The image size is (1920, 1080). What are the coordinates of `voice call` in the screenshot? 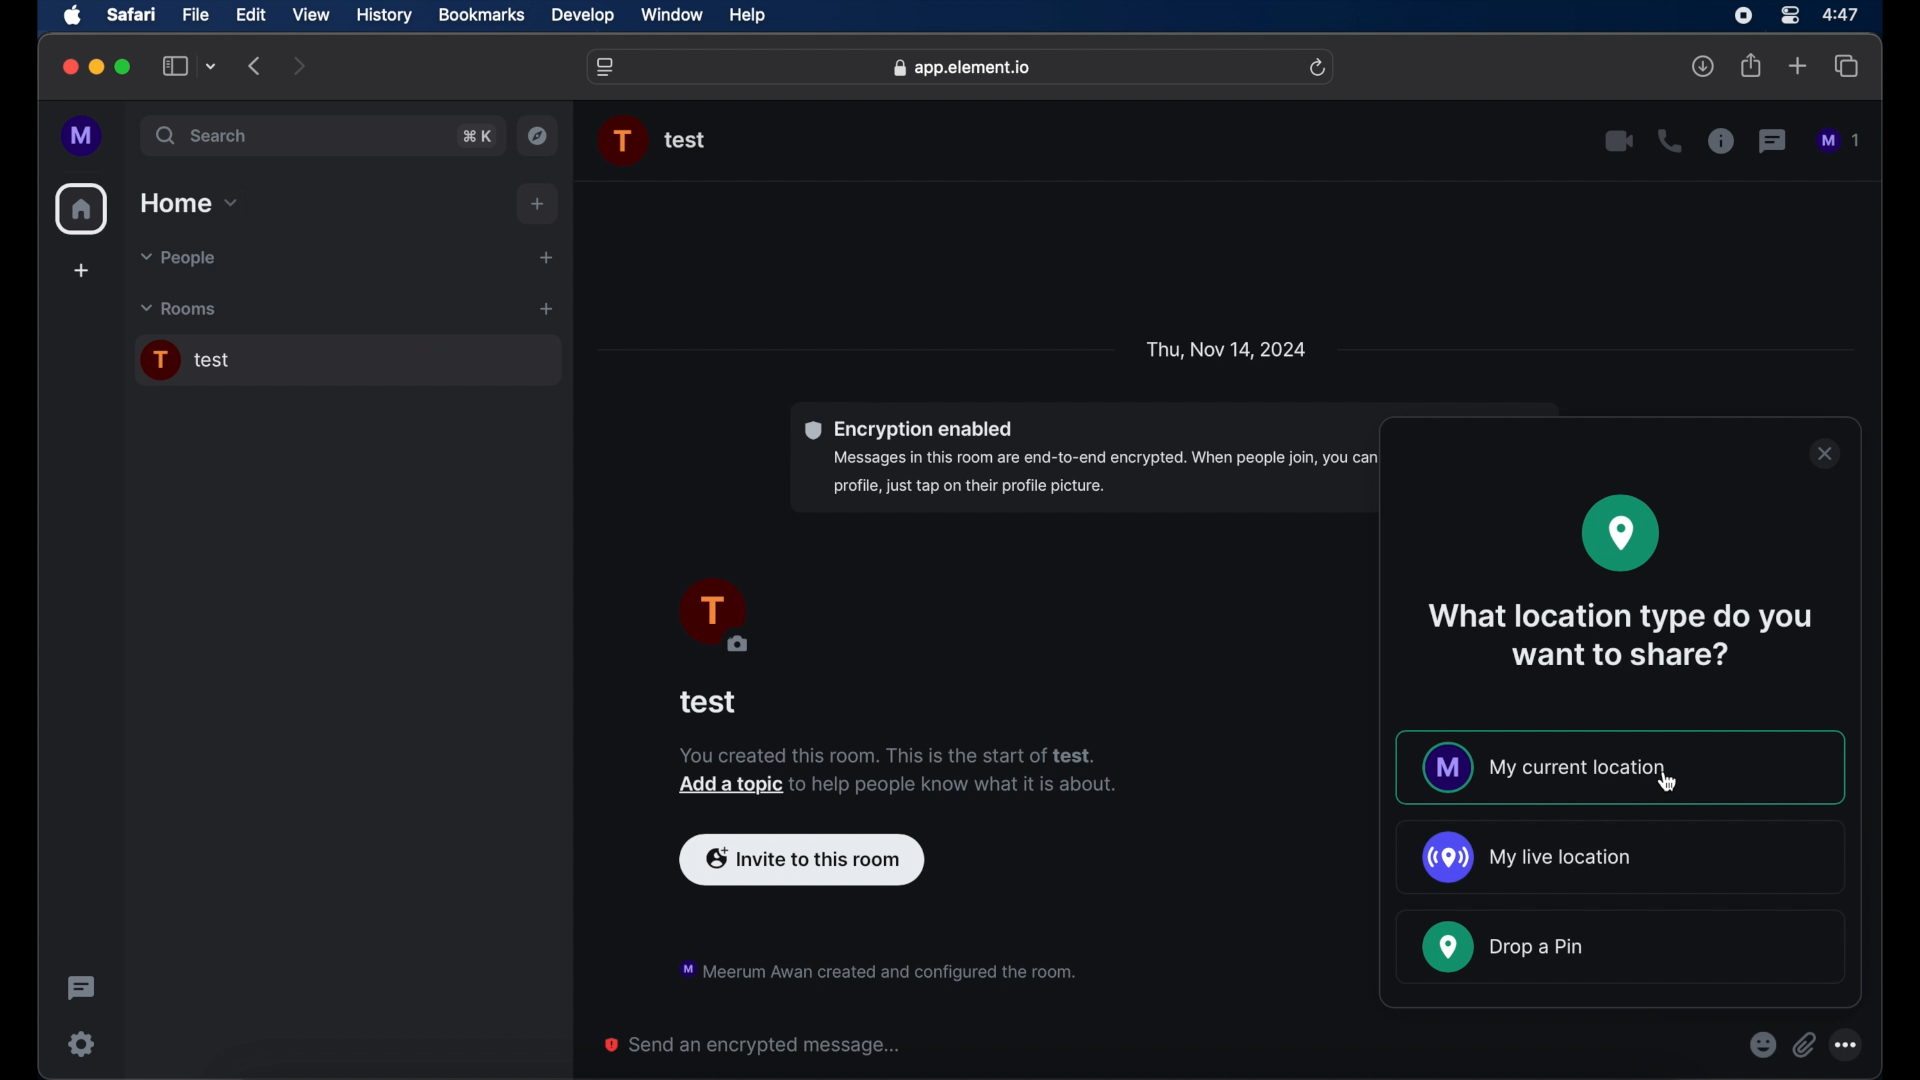 It's located at (1669, 141).